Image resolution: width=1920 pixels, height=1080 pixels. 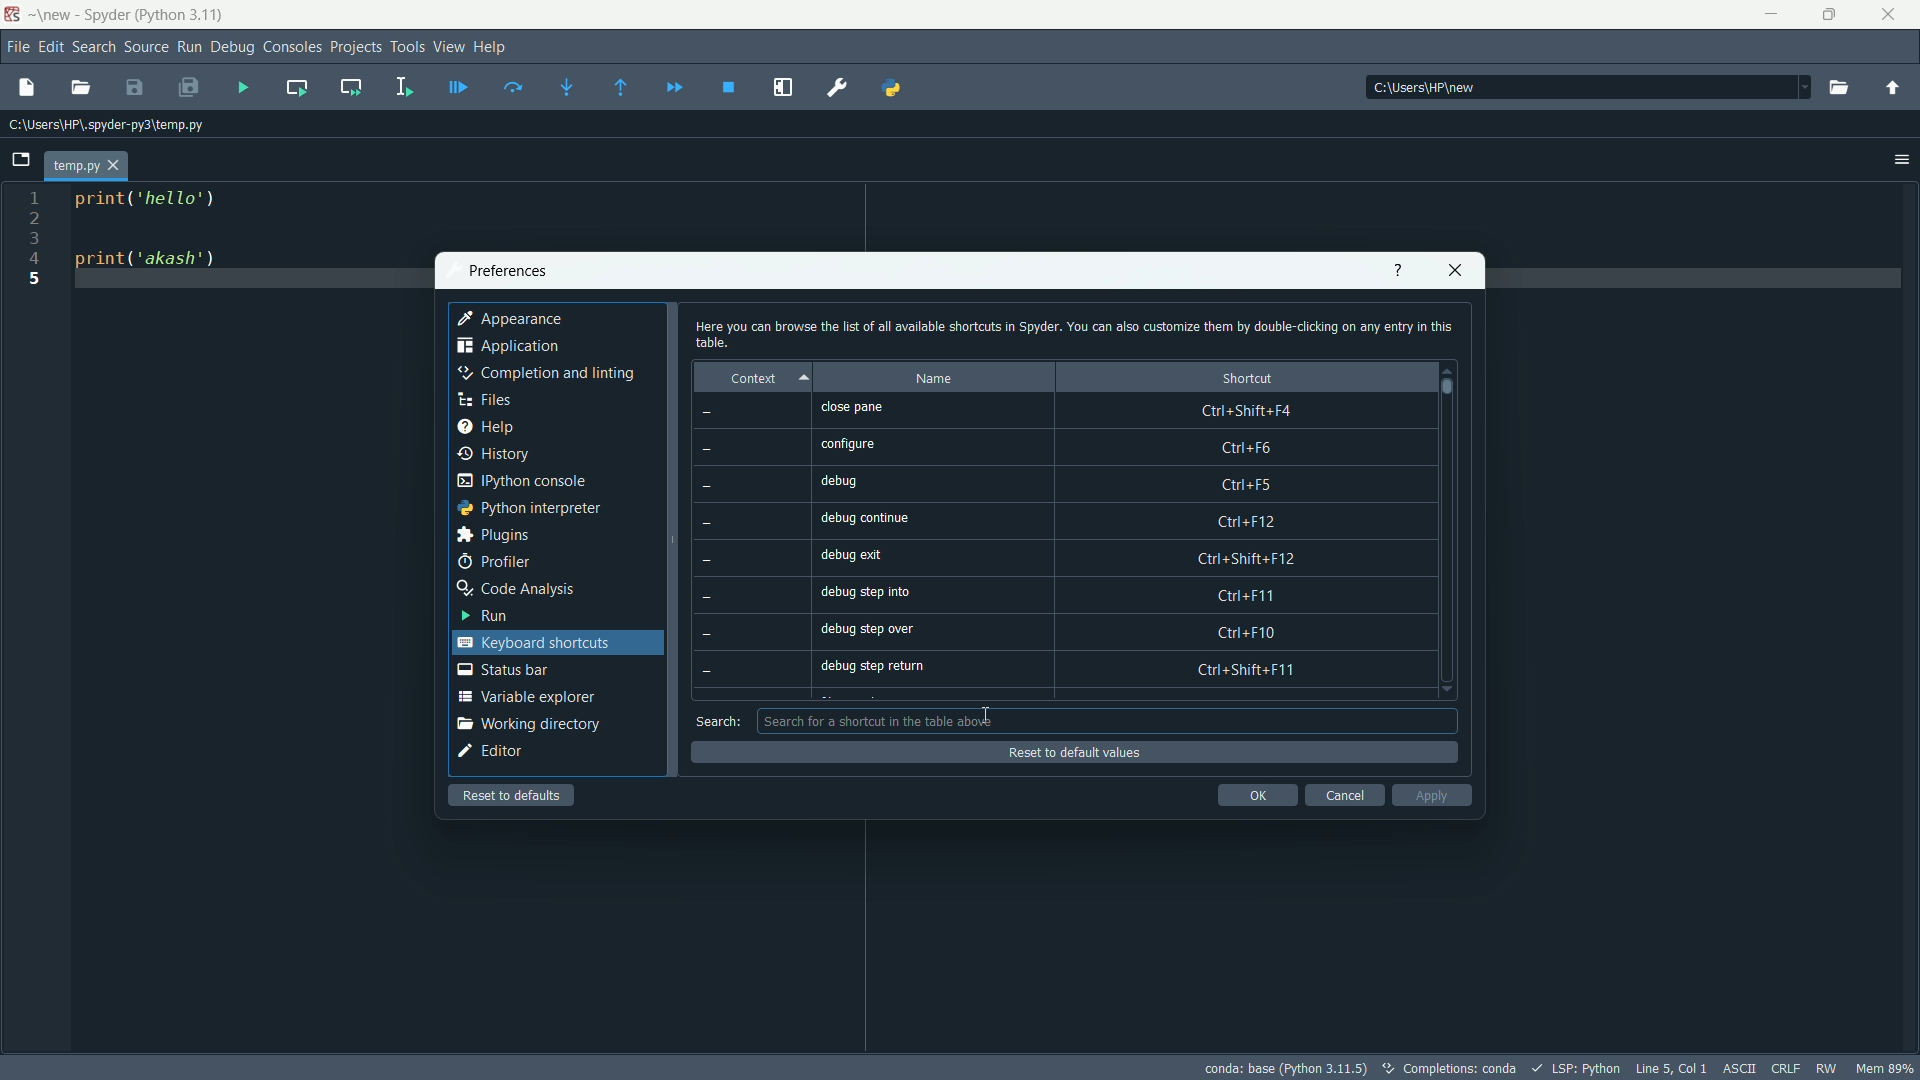 I want to click on -, debug step over, ctrl+f10, so click(x=1064, y=633).